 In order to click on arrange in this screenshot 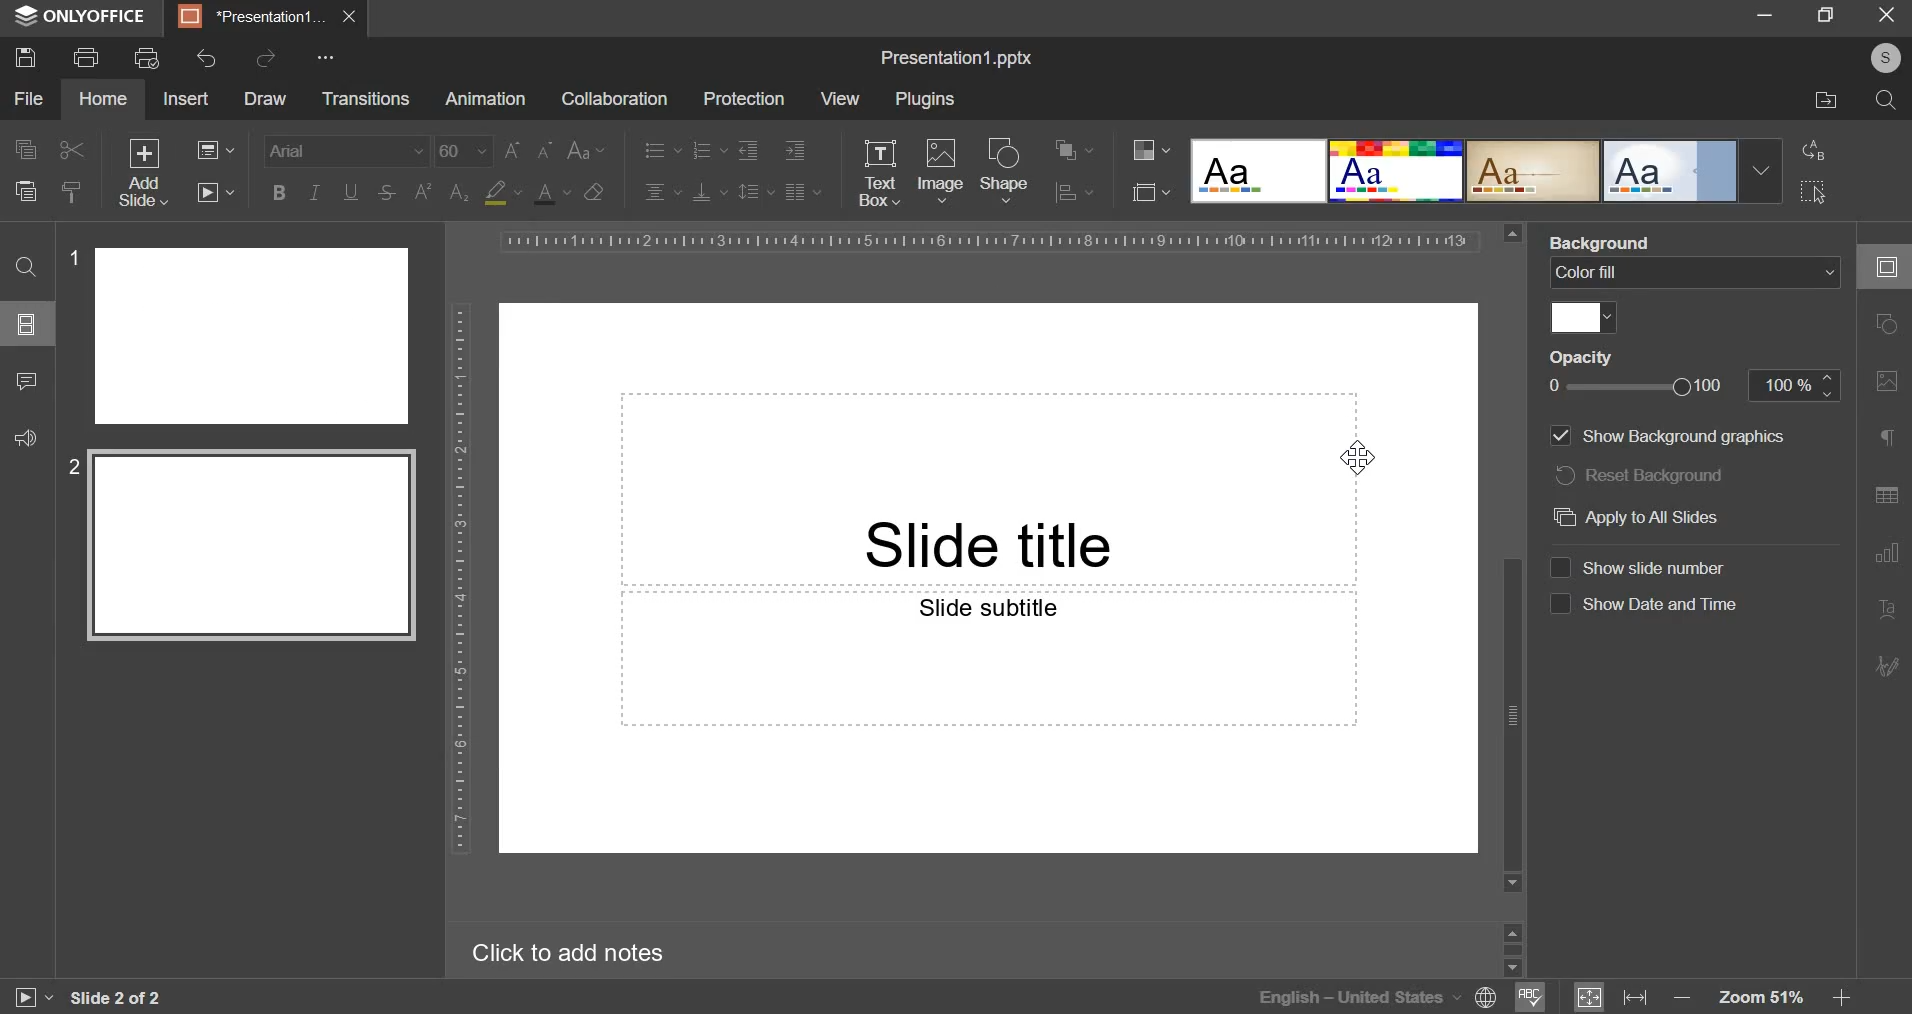, I will do `click(1074, 150)`.